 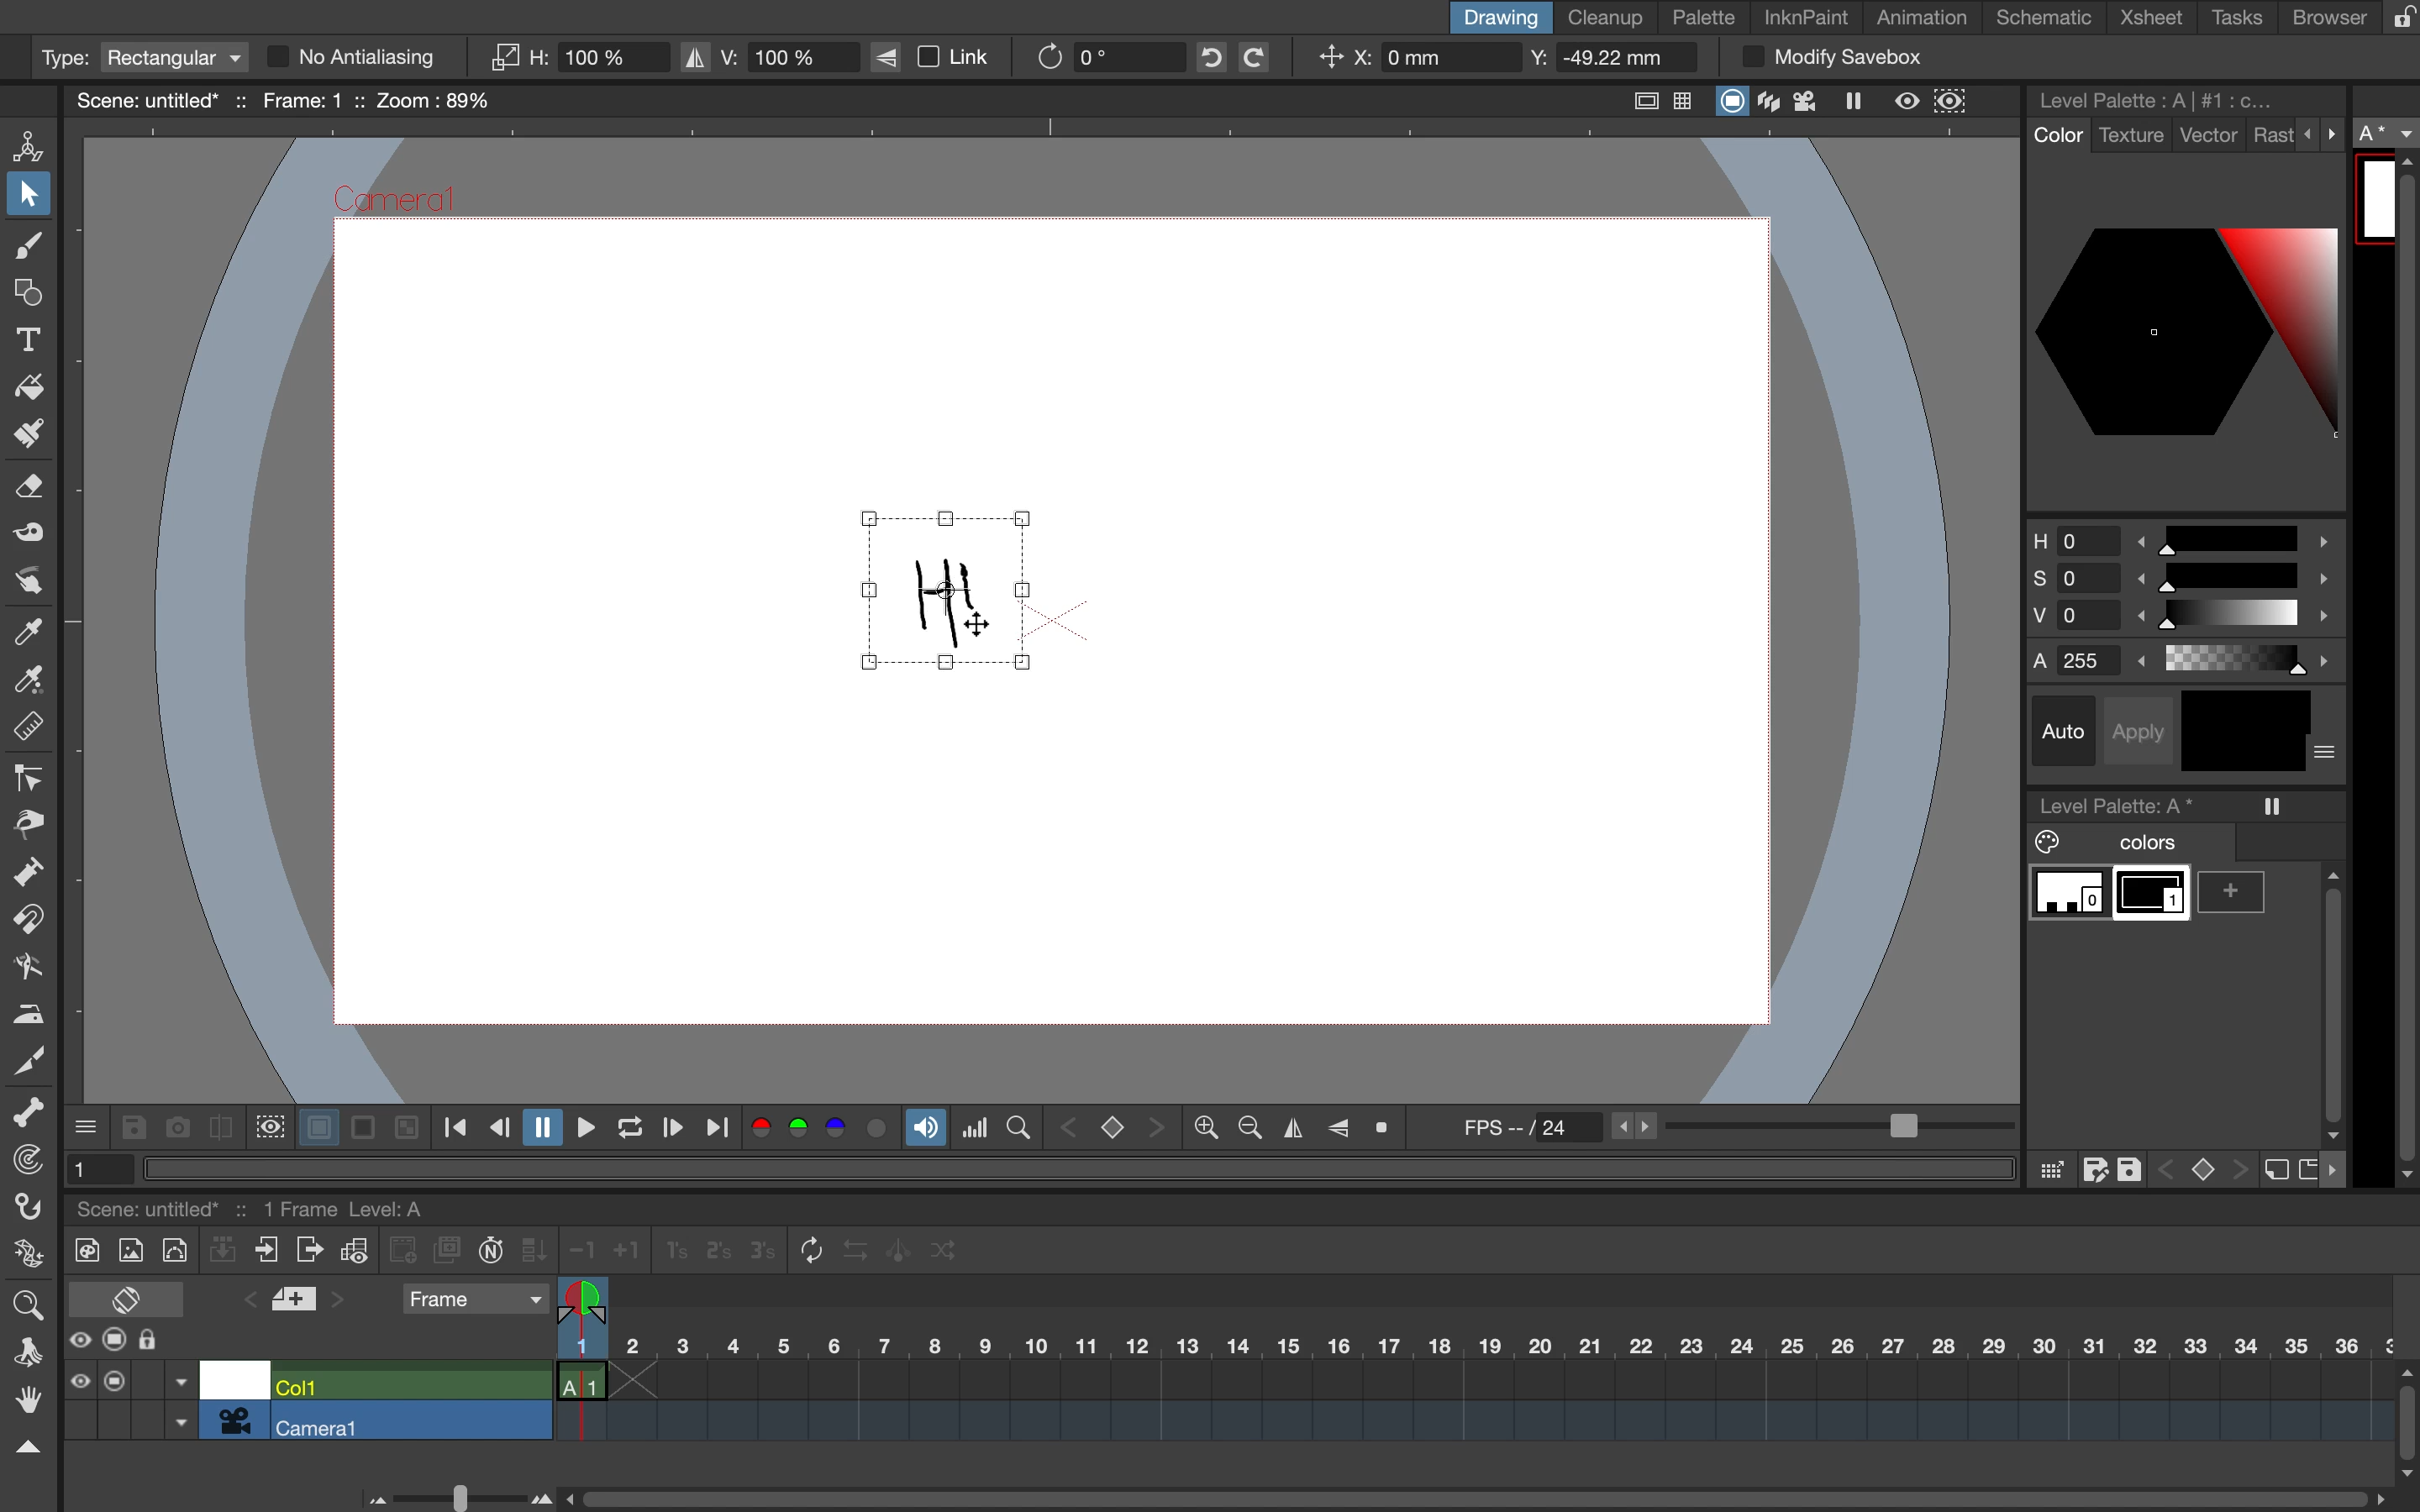 What do you see at coordinates (32, 493) in the screenshot?
I see `eraser tool` at bounding box center [32, 493].